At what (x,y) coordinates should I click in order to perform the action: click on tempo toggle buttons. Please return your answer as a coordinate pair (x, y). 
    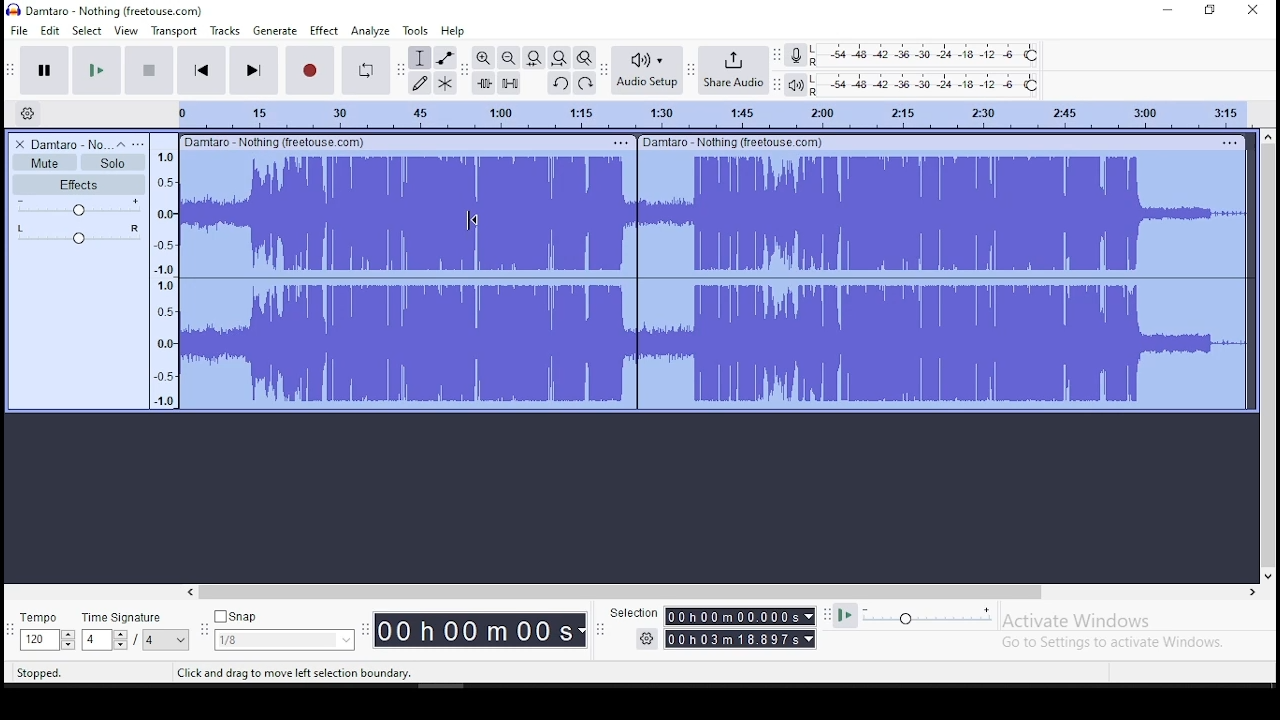
    Looking at the image, I should click on (48, 640).